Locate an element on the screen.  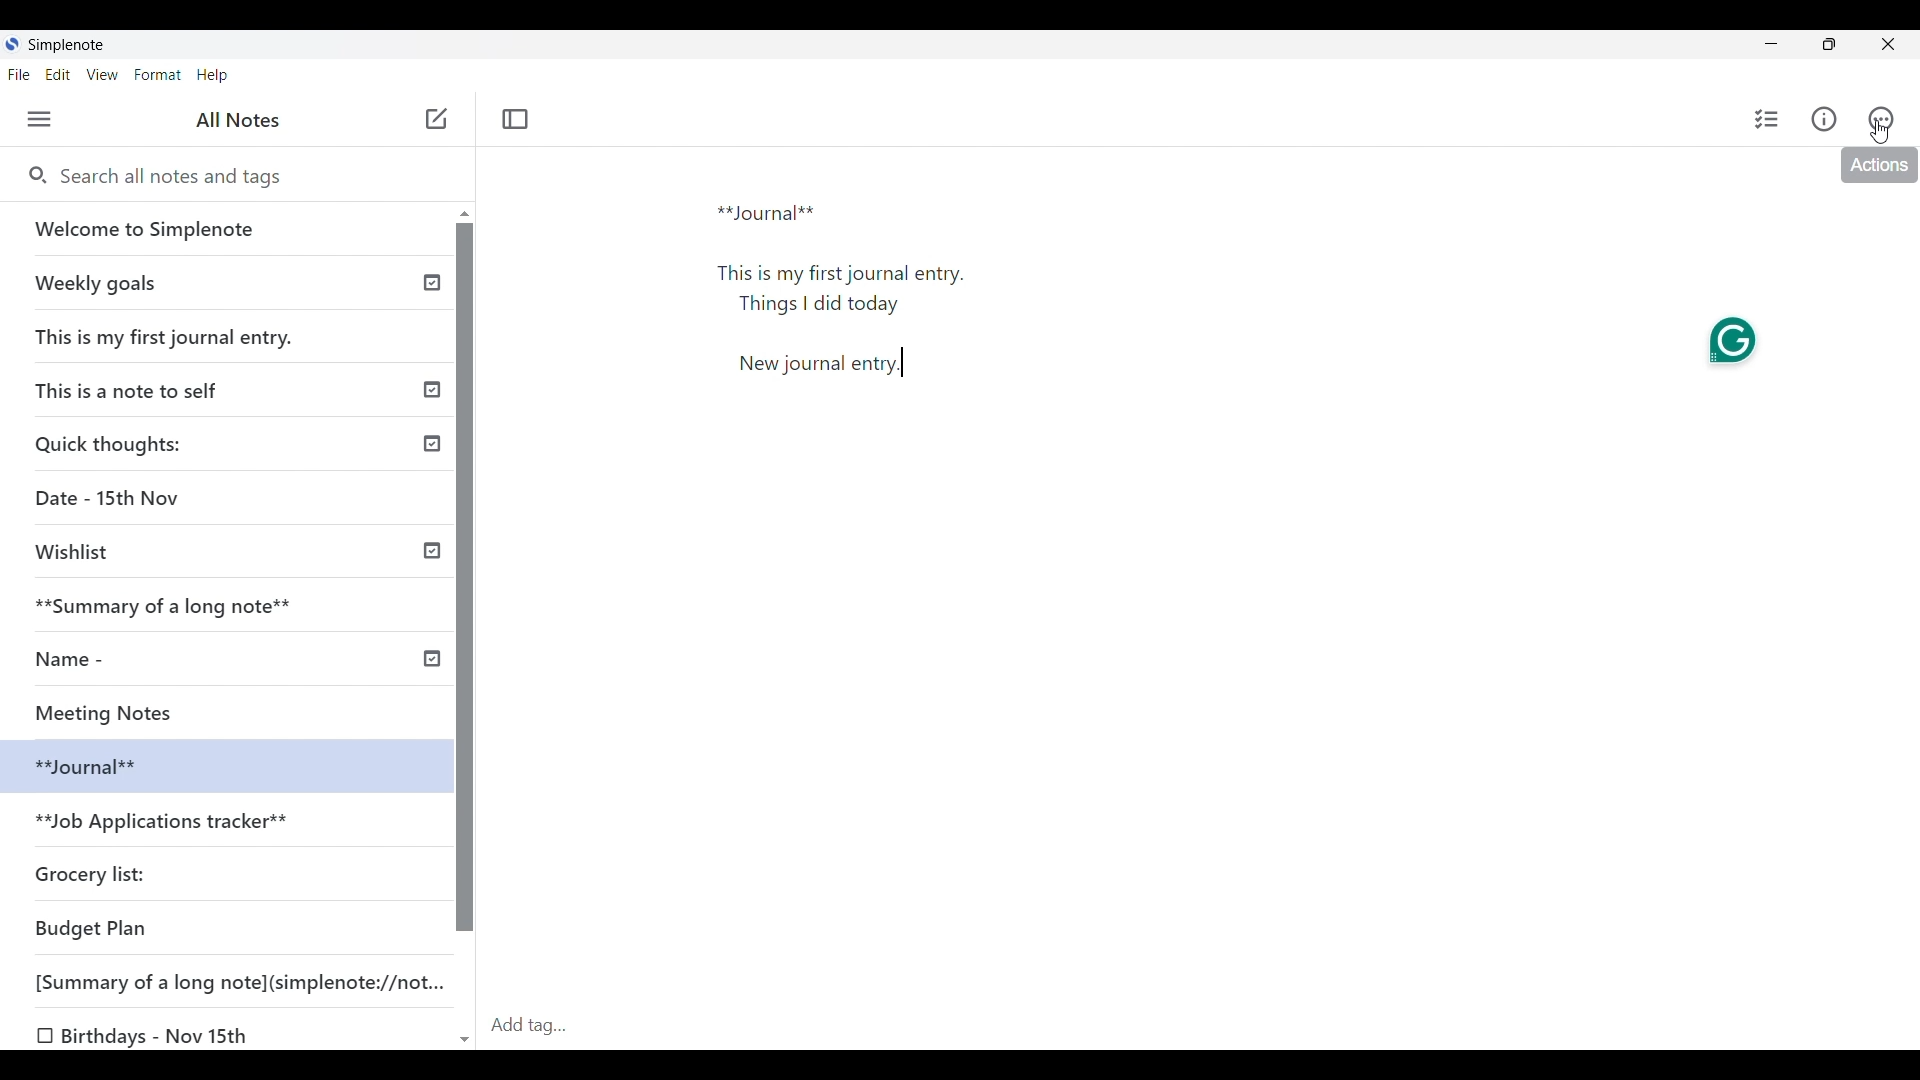
View menu is located at coordinates (103, 75).